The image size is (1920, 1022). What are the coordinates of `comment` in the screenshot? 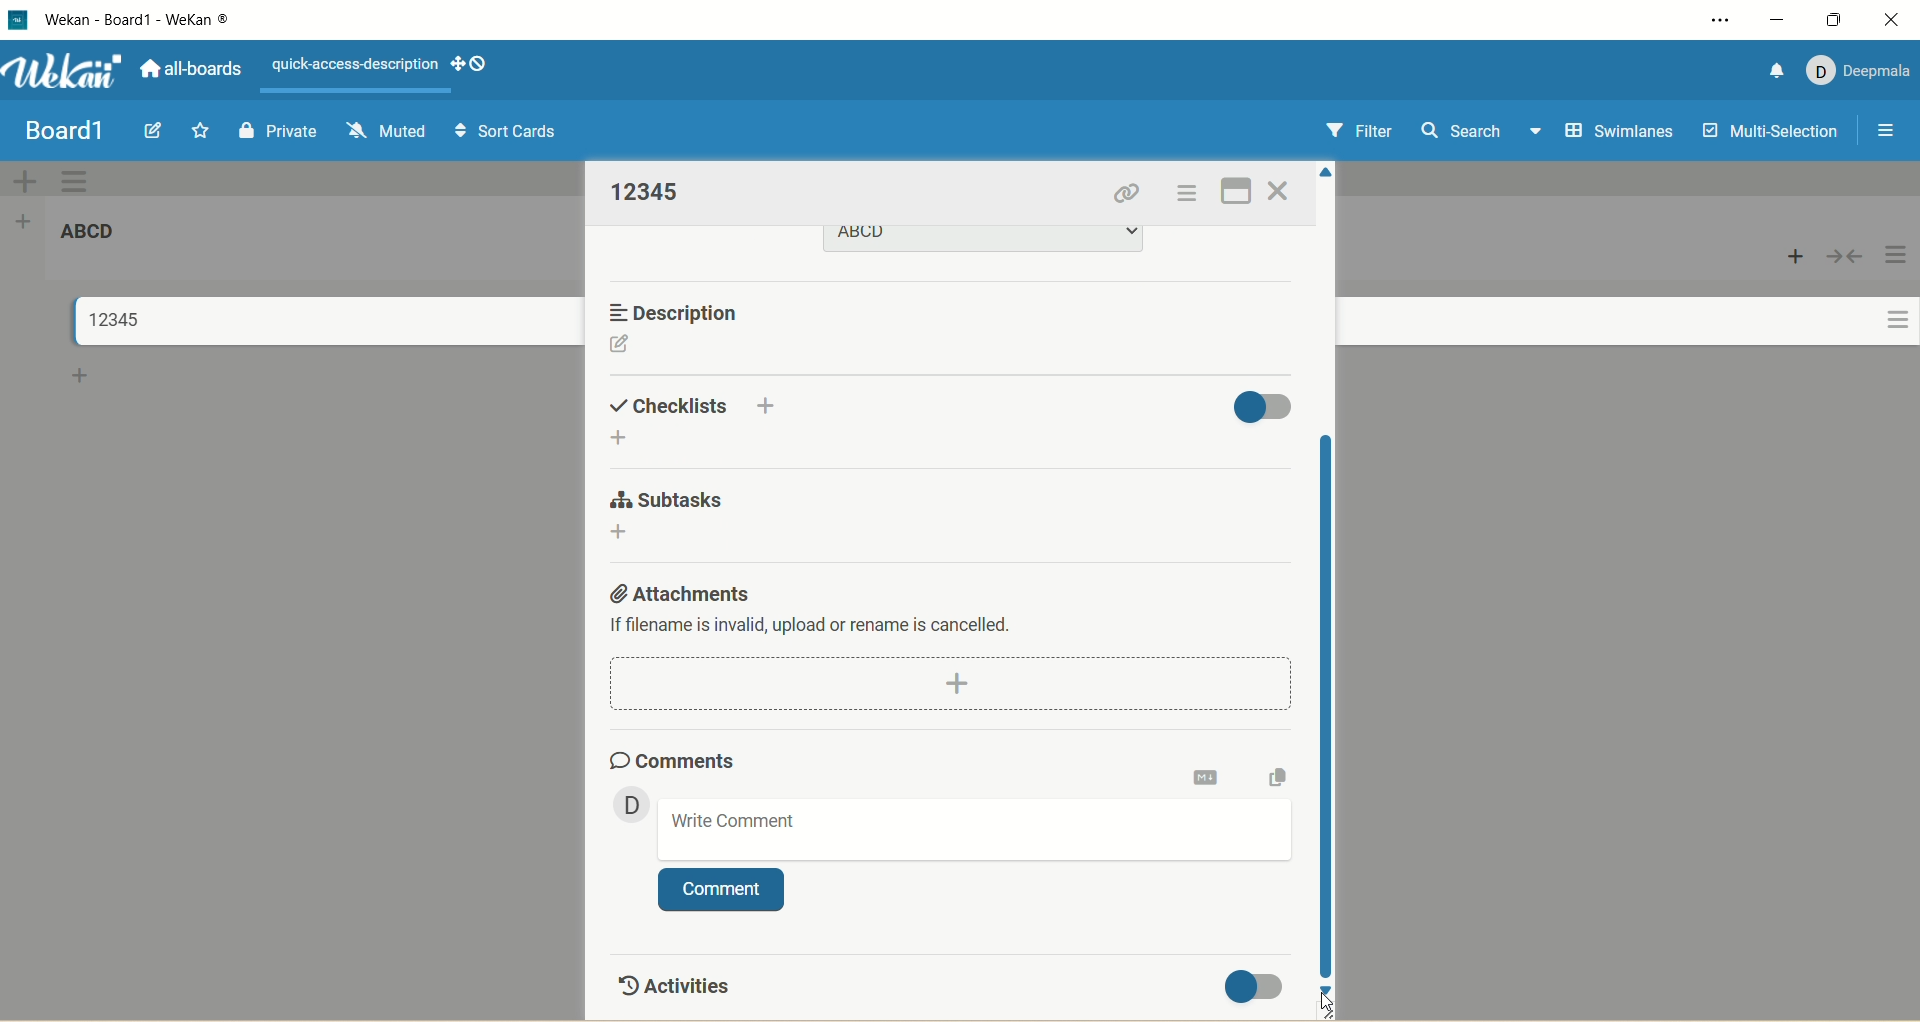 It's located at (721, 891).